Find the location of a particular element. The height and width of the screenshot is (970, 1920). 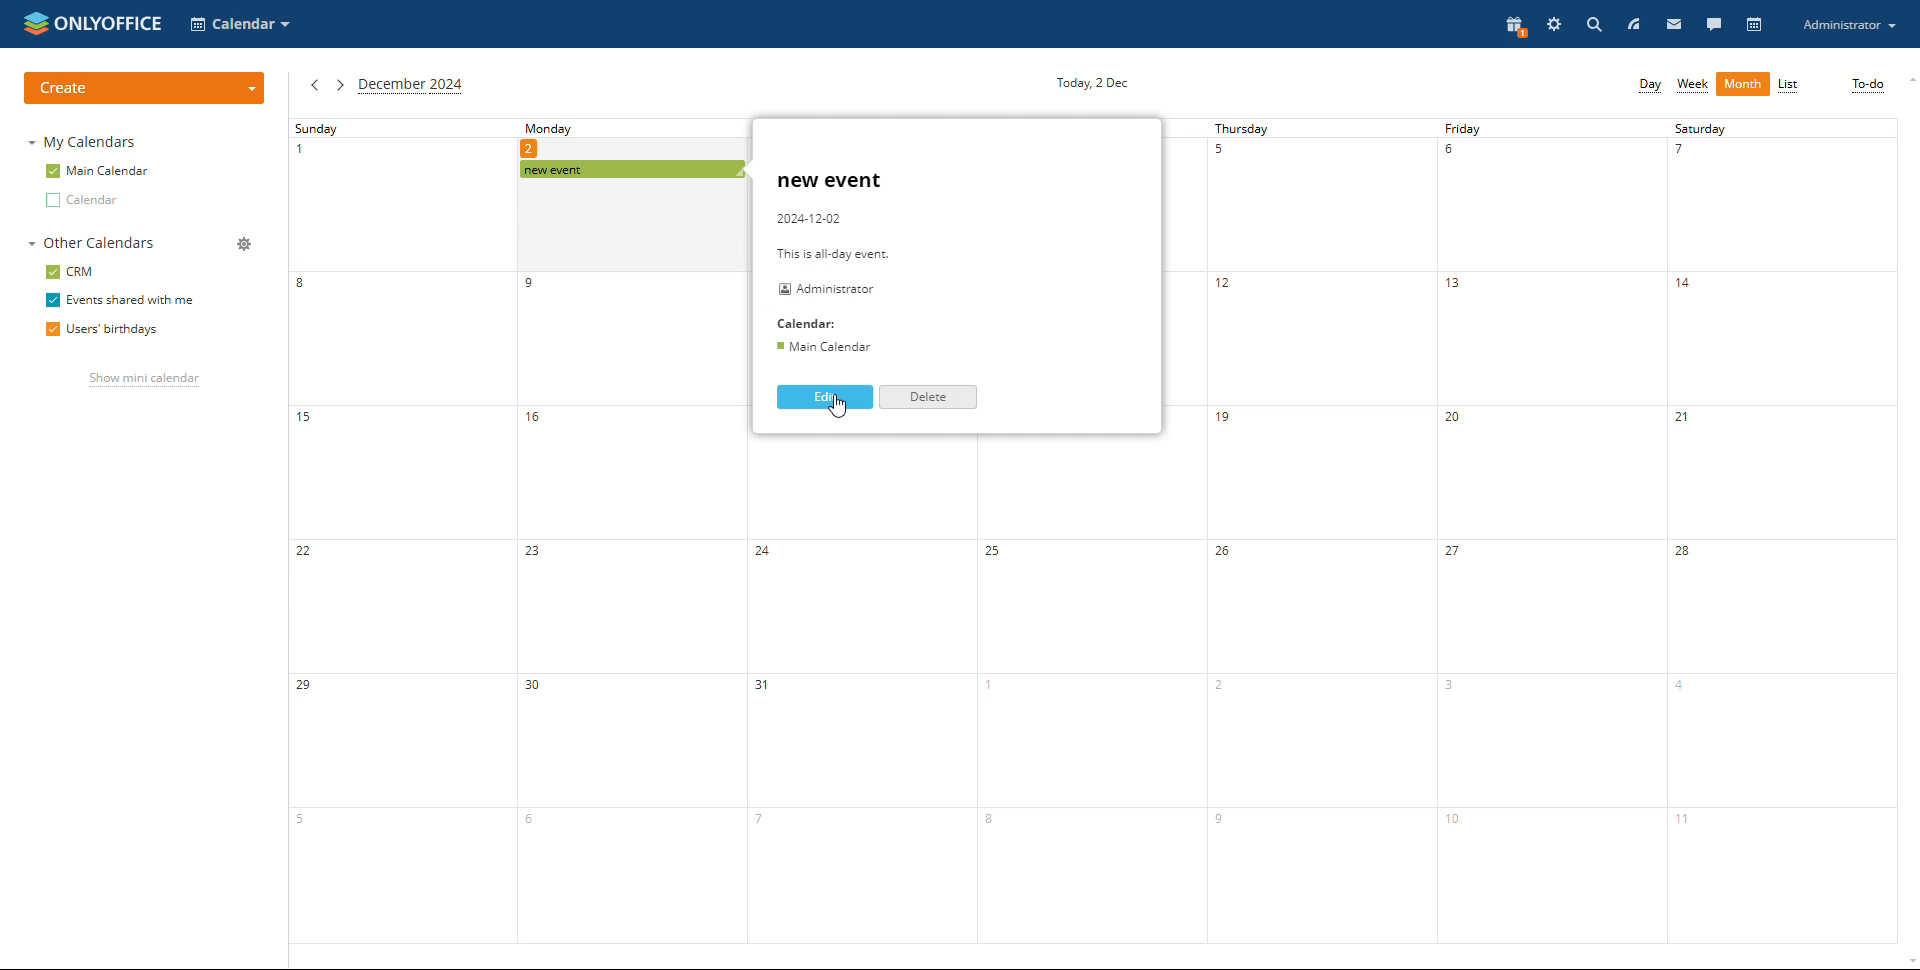

to-do is located at coordinates (1869, 86).